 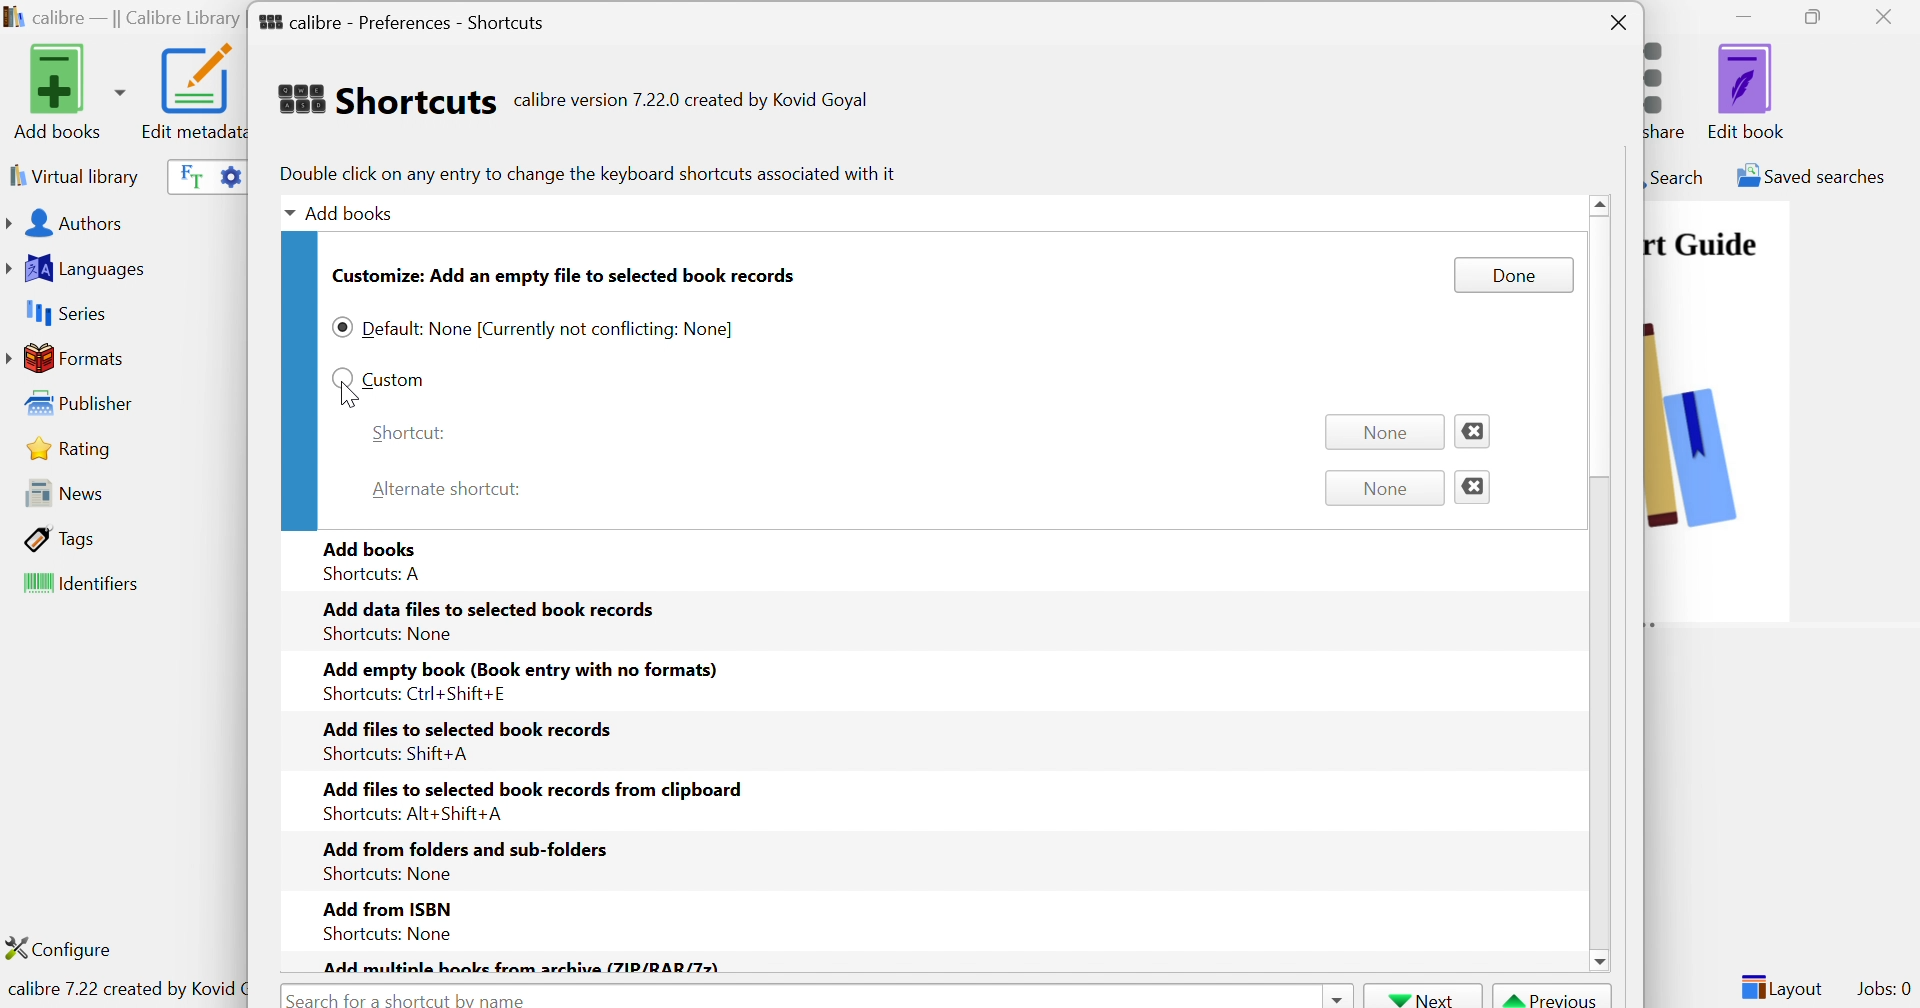 What do you see at coordinates (381, 933) in the screenshot?
I see `Shortcuts: None` at bounding box center [381, 933].